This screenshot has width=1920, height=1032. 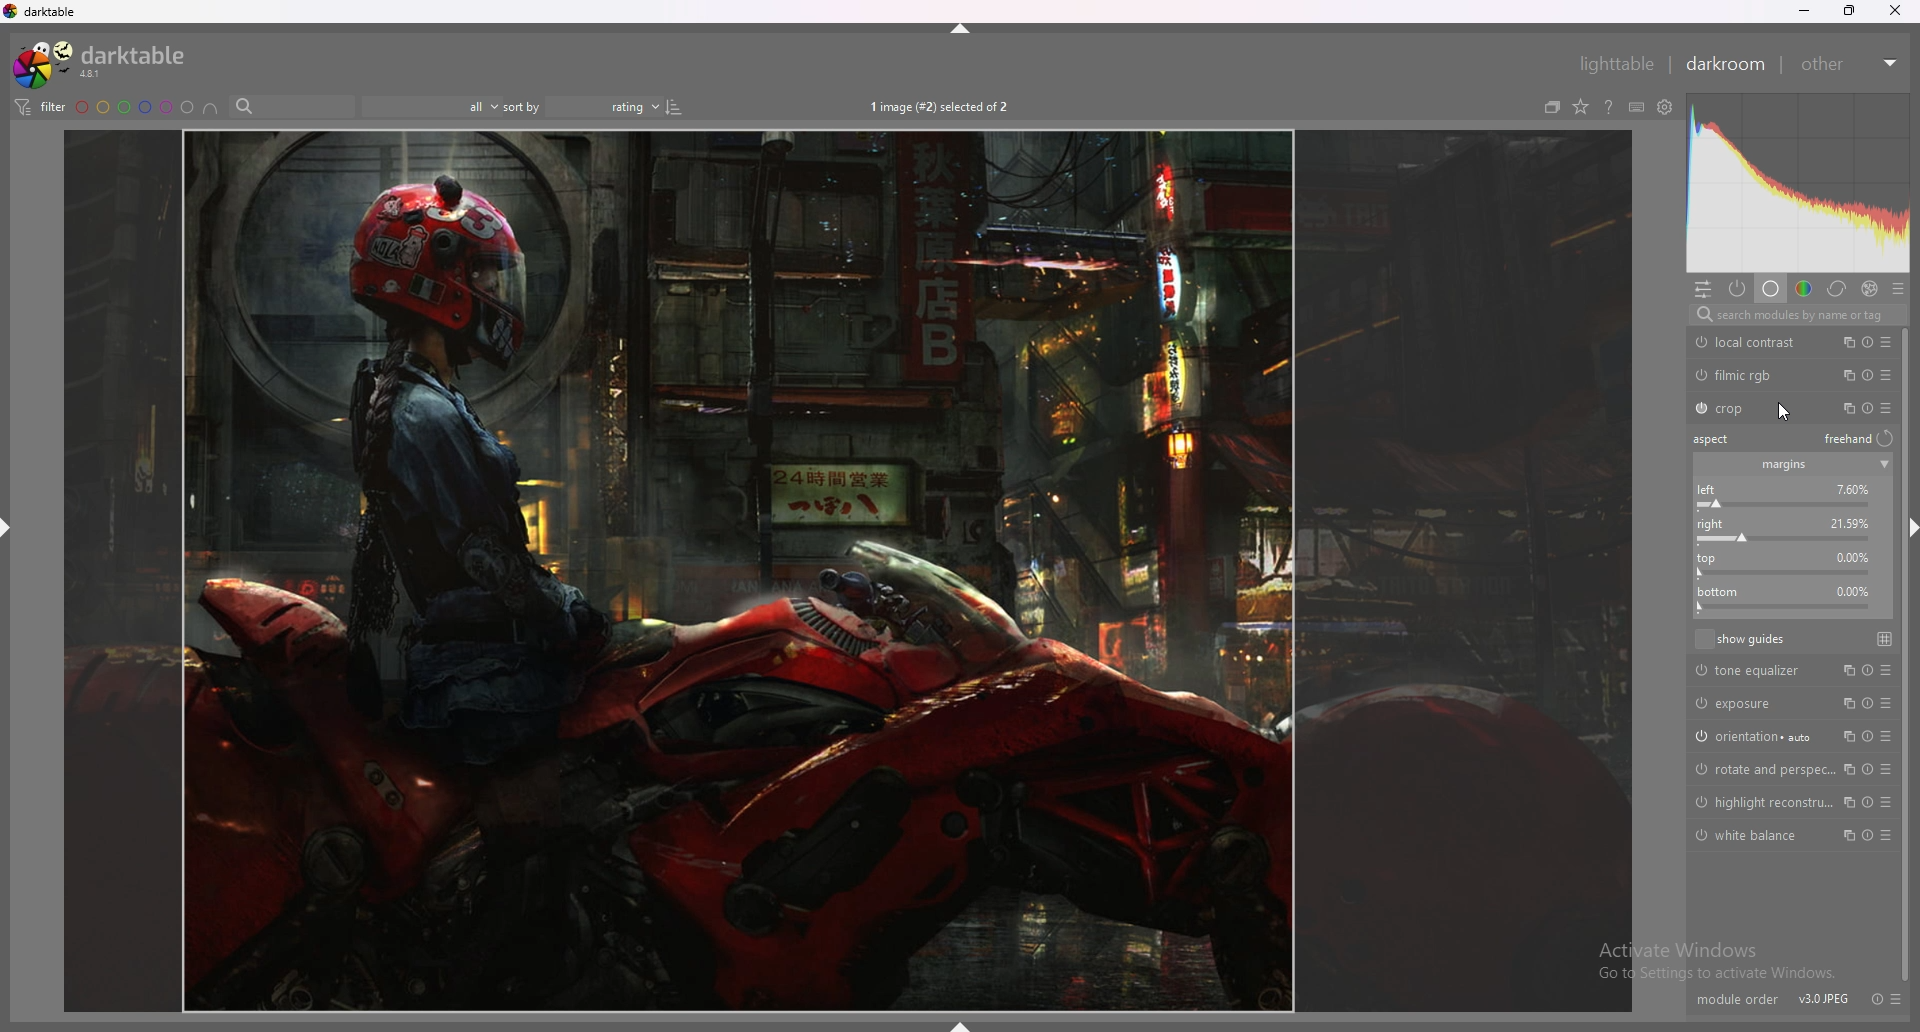 I want to click on multiple instances action, so click(x=1846, y=802).